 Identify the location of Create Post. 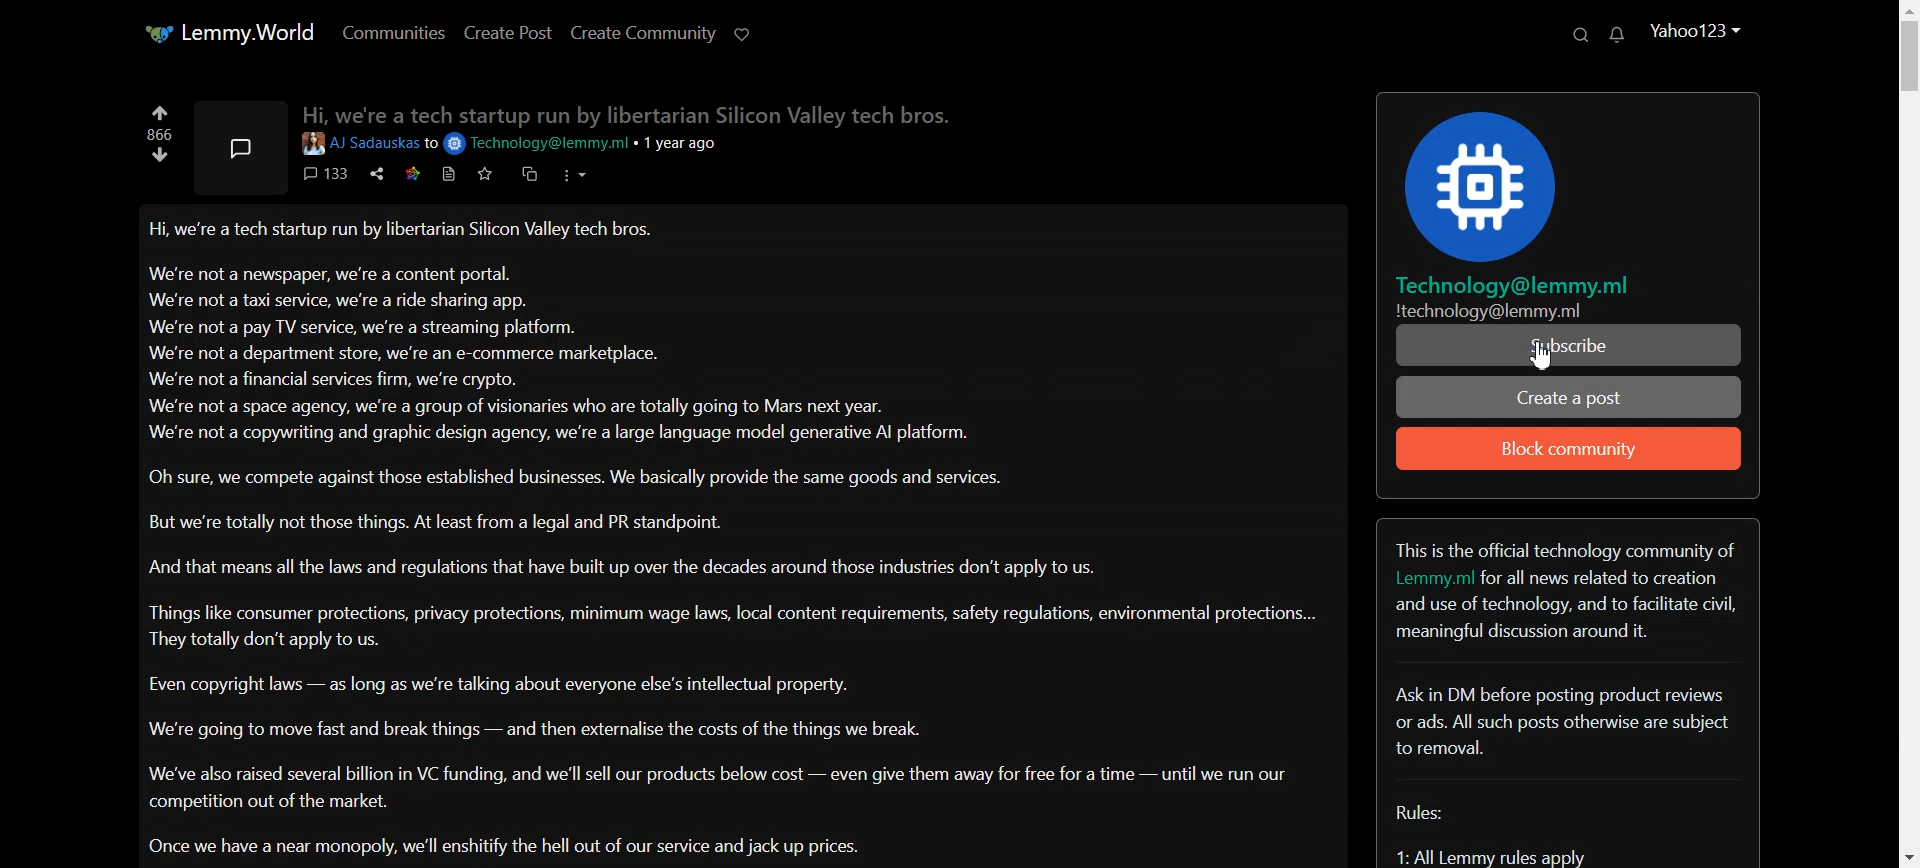
(506, 32).